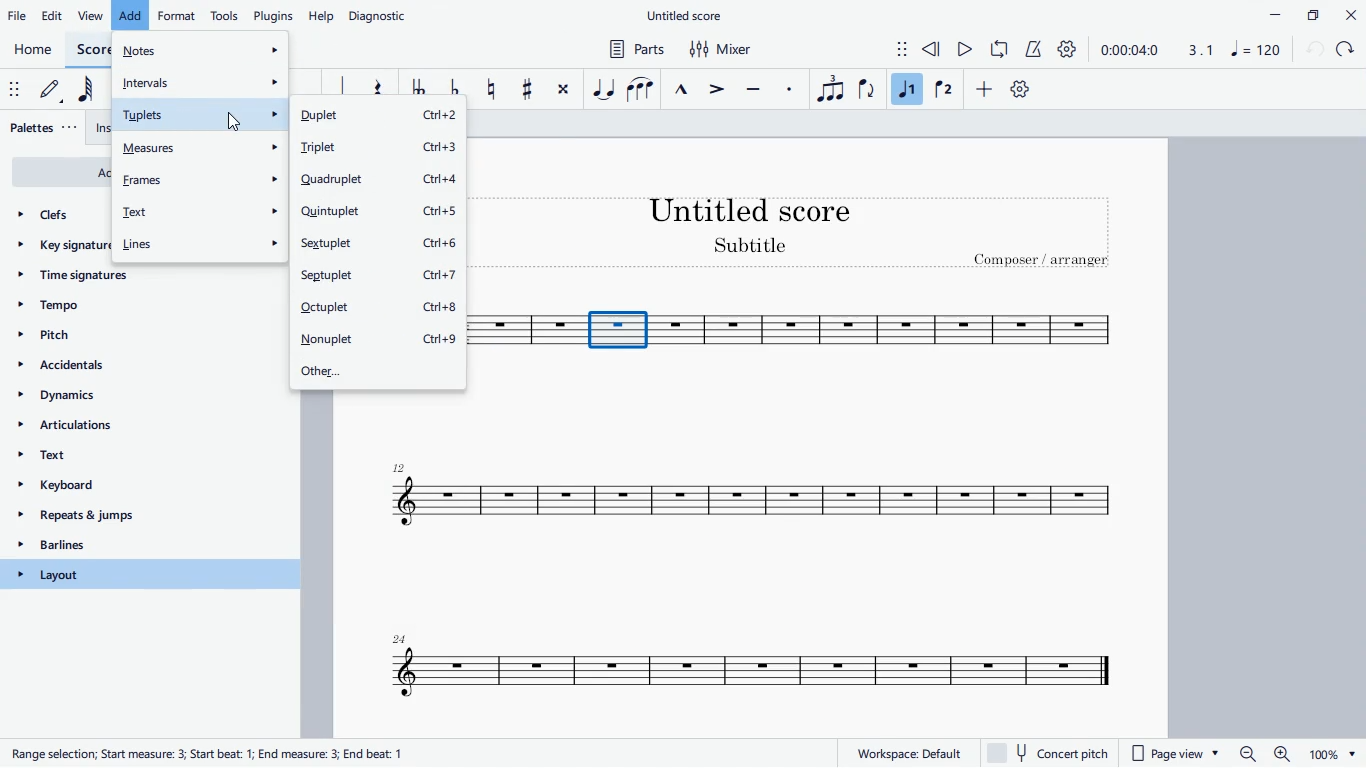 This screenshot has width=1366, height=768. Describe the element at coordinates (966, 51) in the screenshot. I see `play` at that location.